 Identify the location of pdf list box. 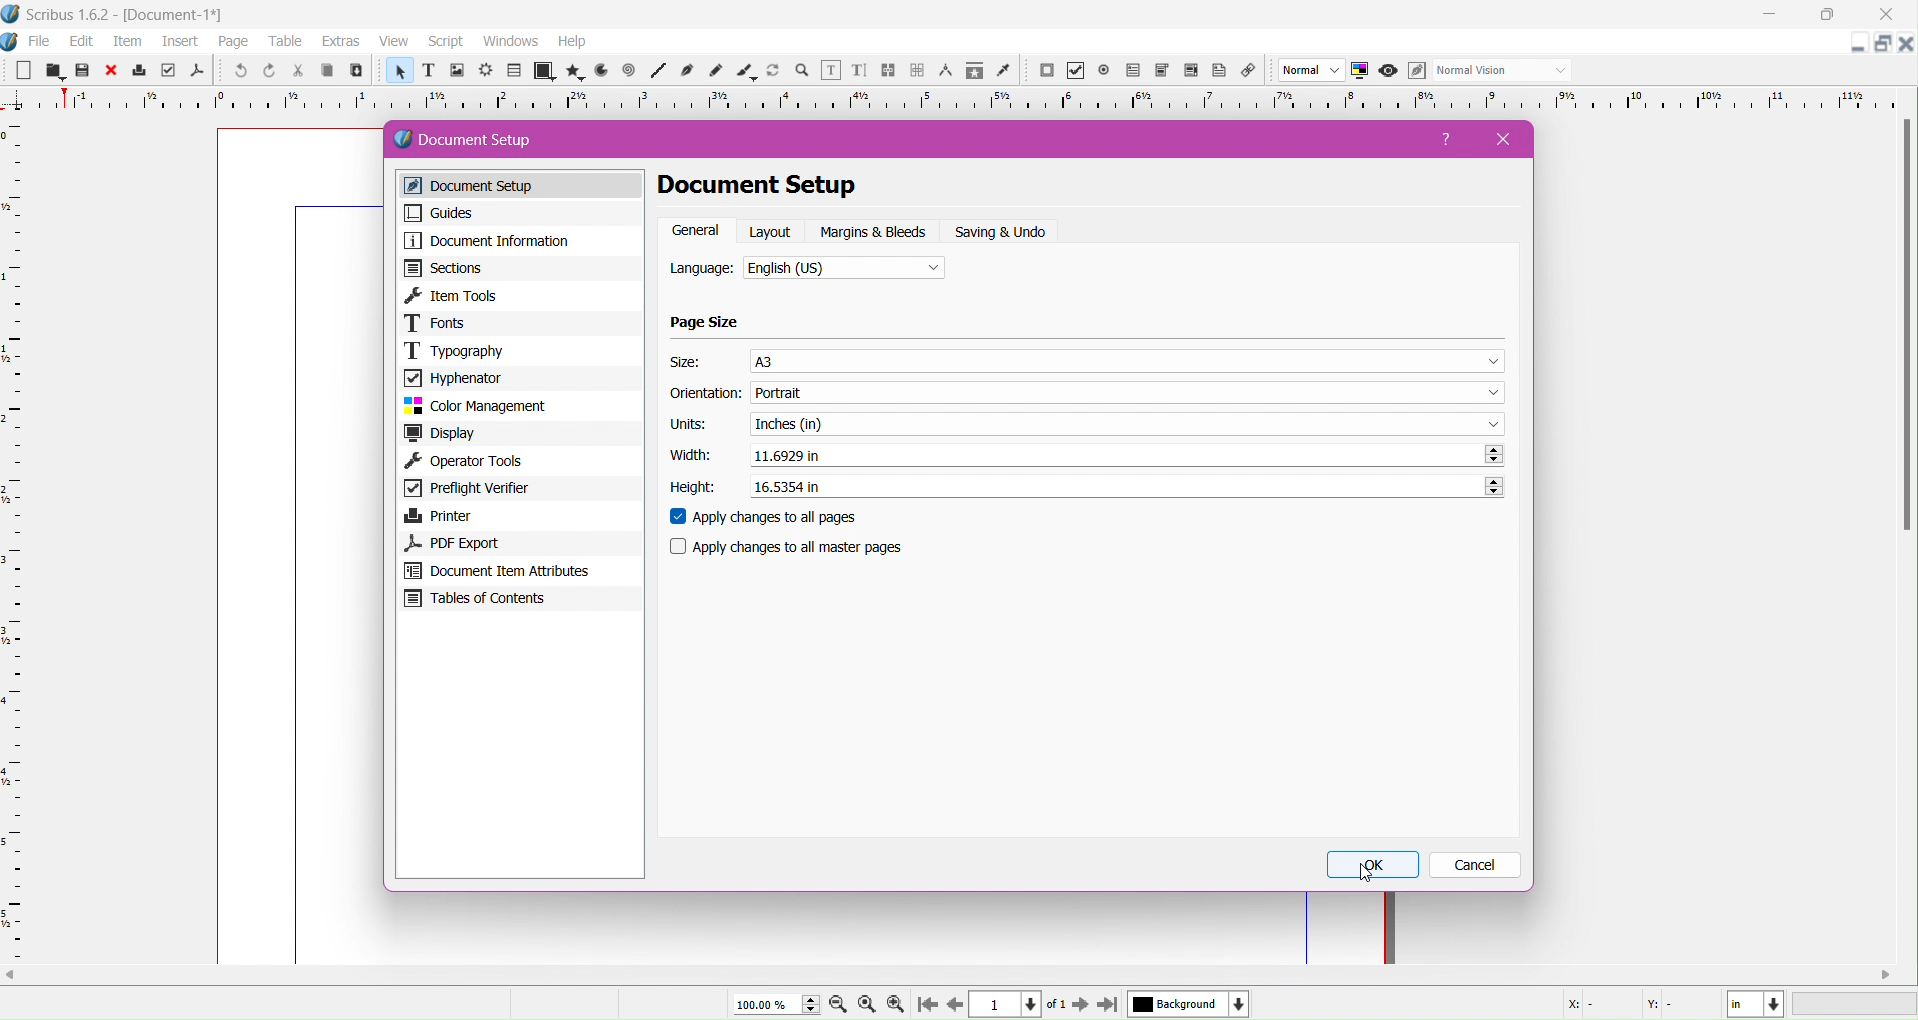
(1192, 72).